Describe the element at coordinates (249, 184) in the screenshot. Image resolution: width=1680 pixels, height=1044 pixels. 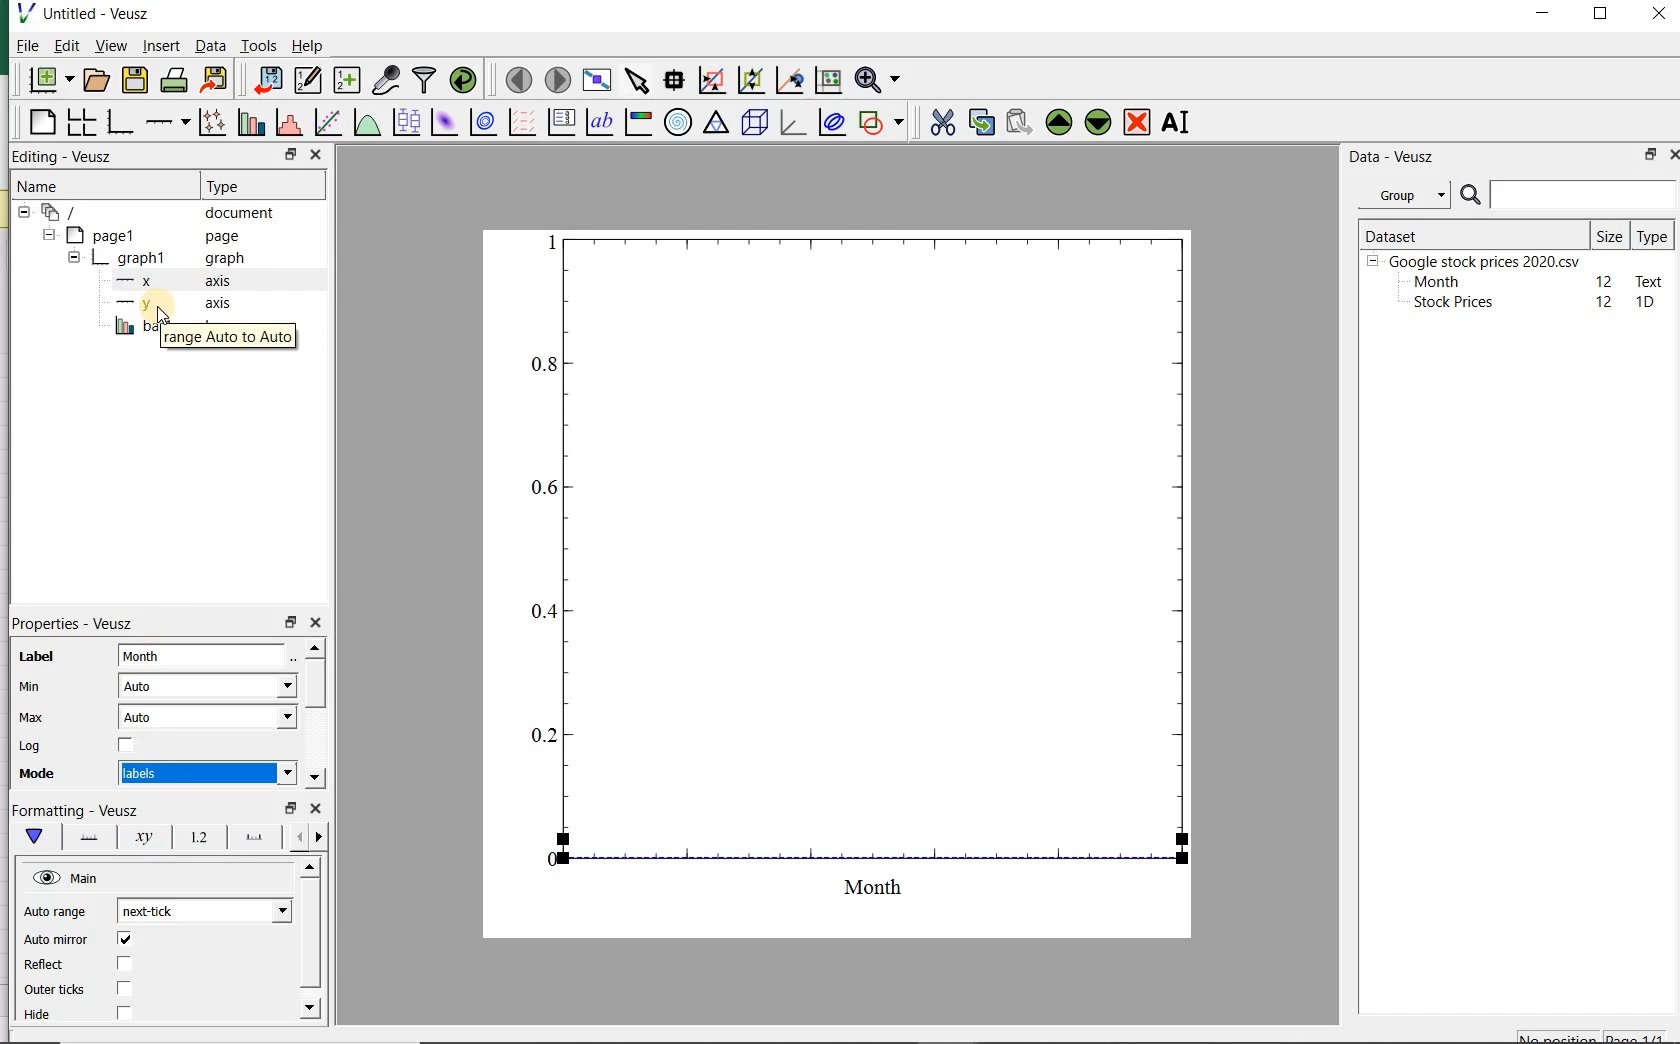
I see `Type` at that location.